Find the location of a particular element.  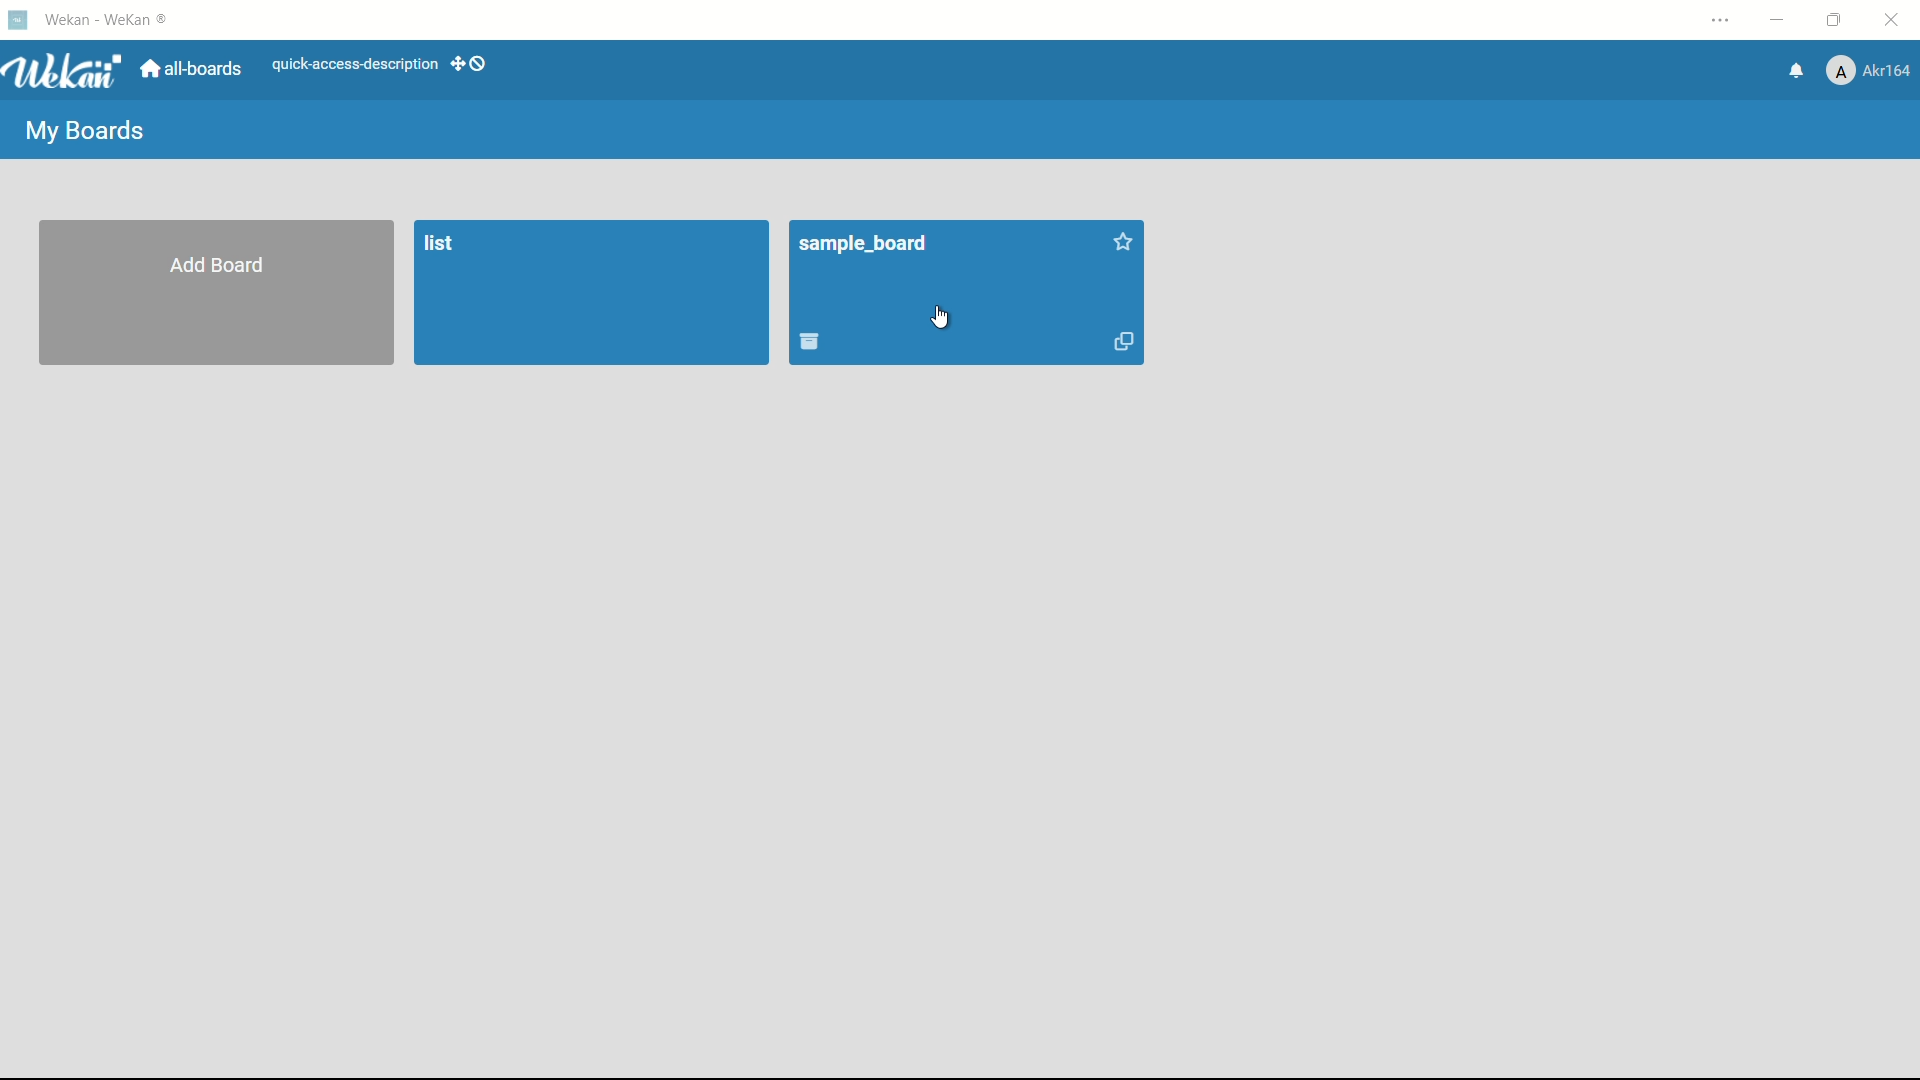

wekan is located at coordinates (106, 21).